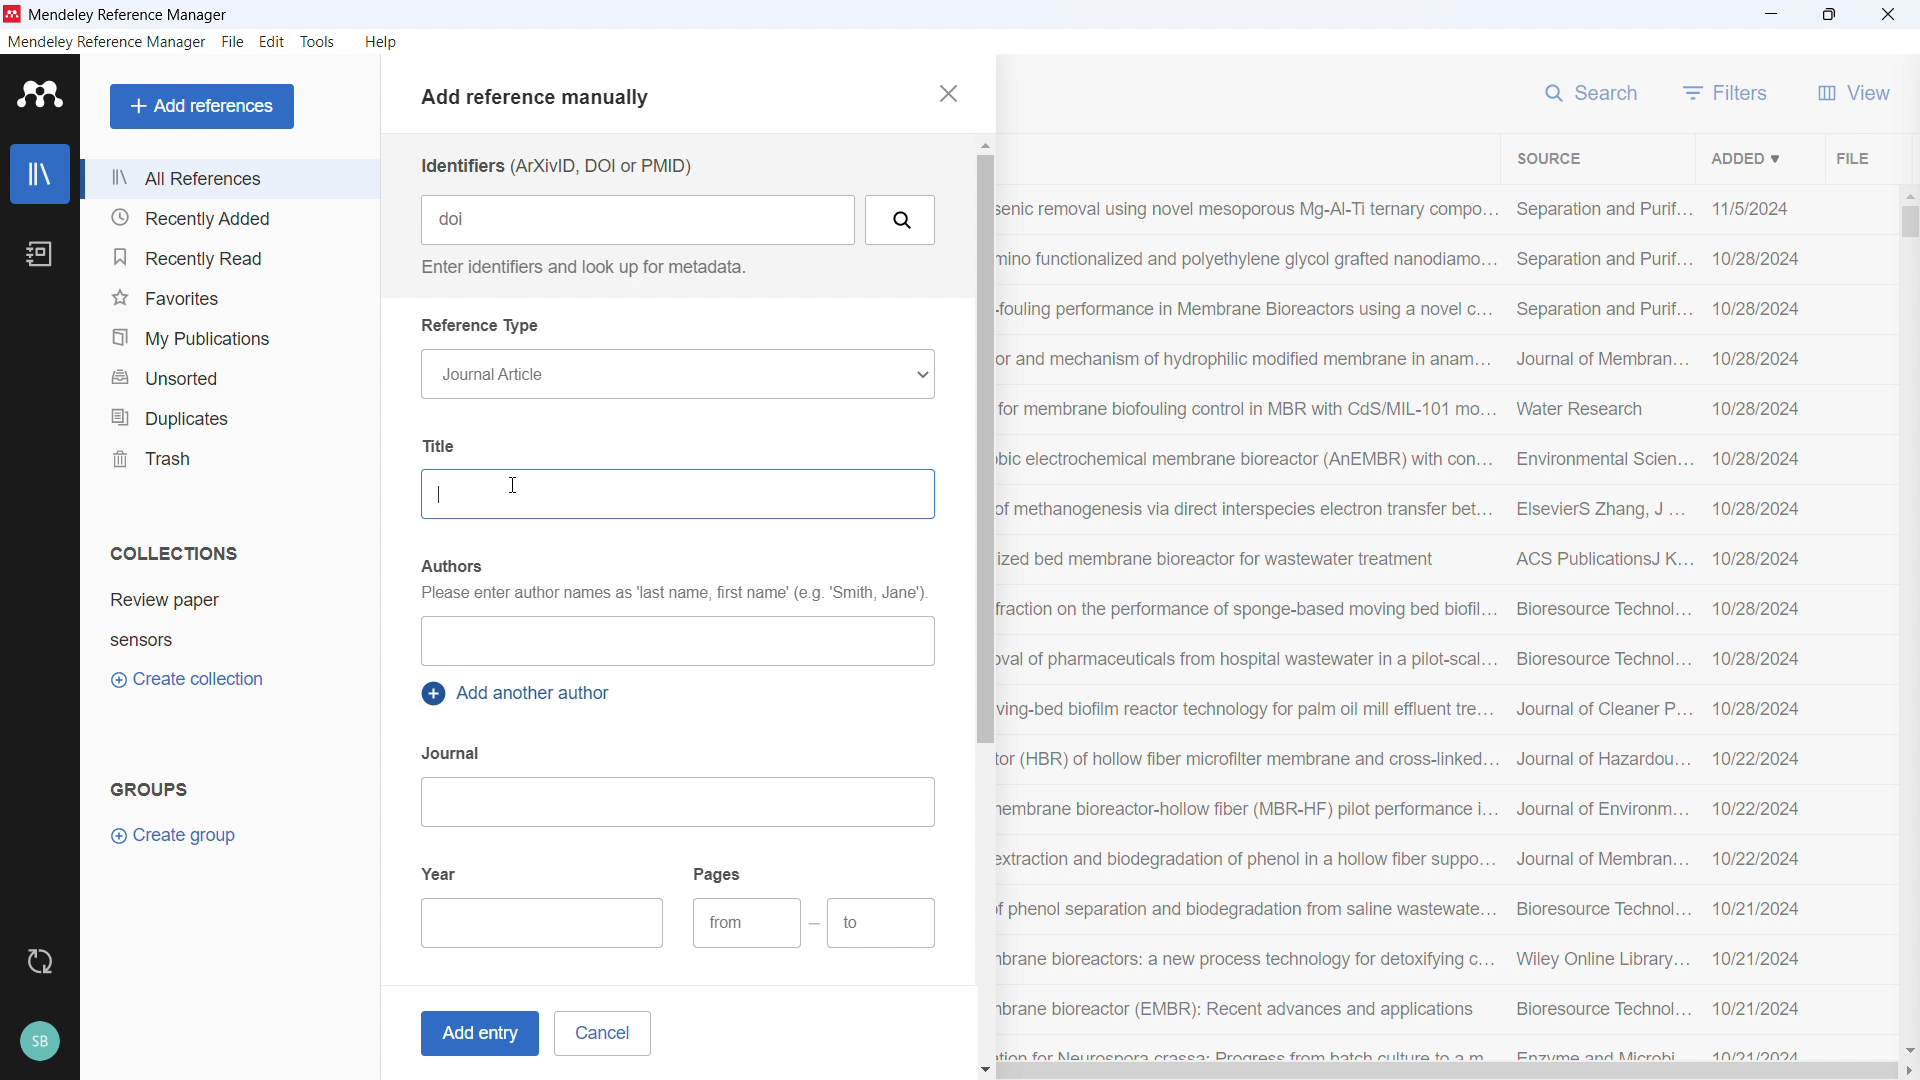  I want to click on Scroll down , so click(1908, 1050).